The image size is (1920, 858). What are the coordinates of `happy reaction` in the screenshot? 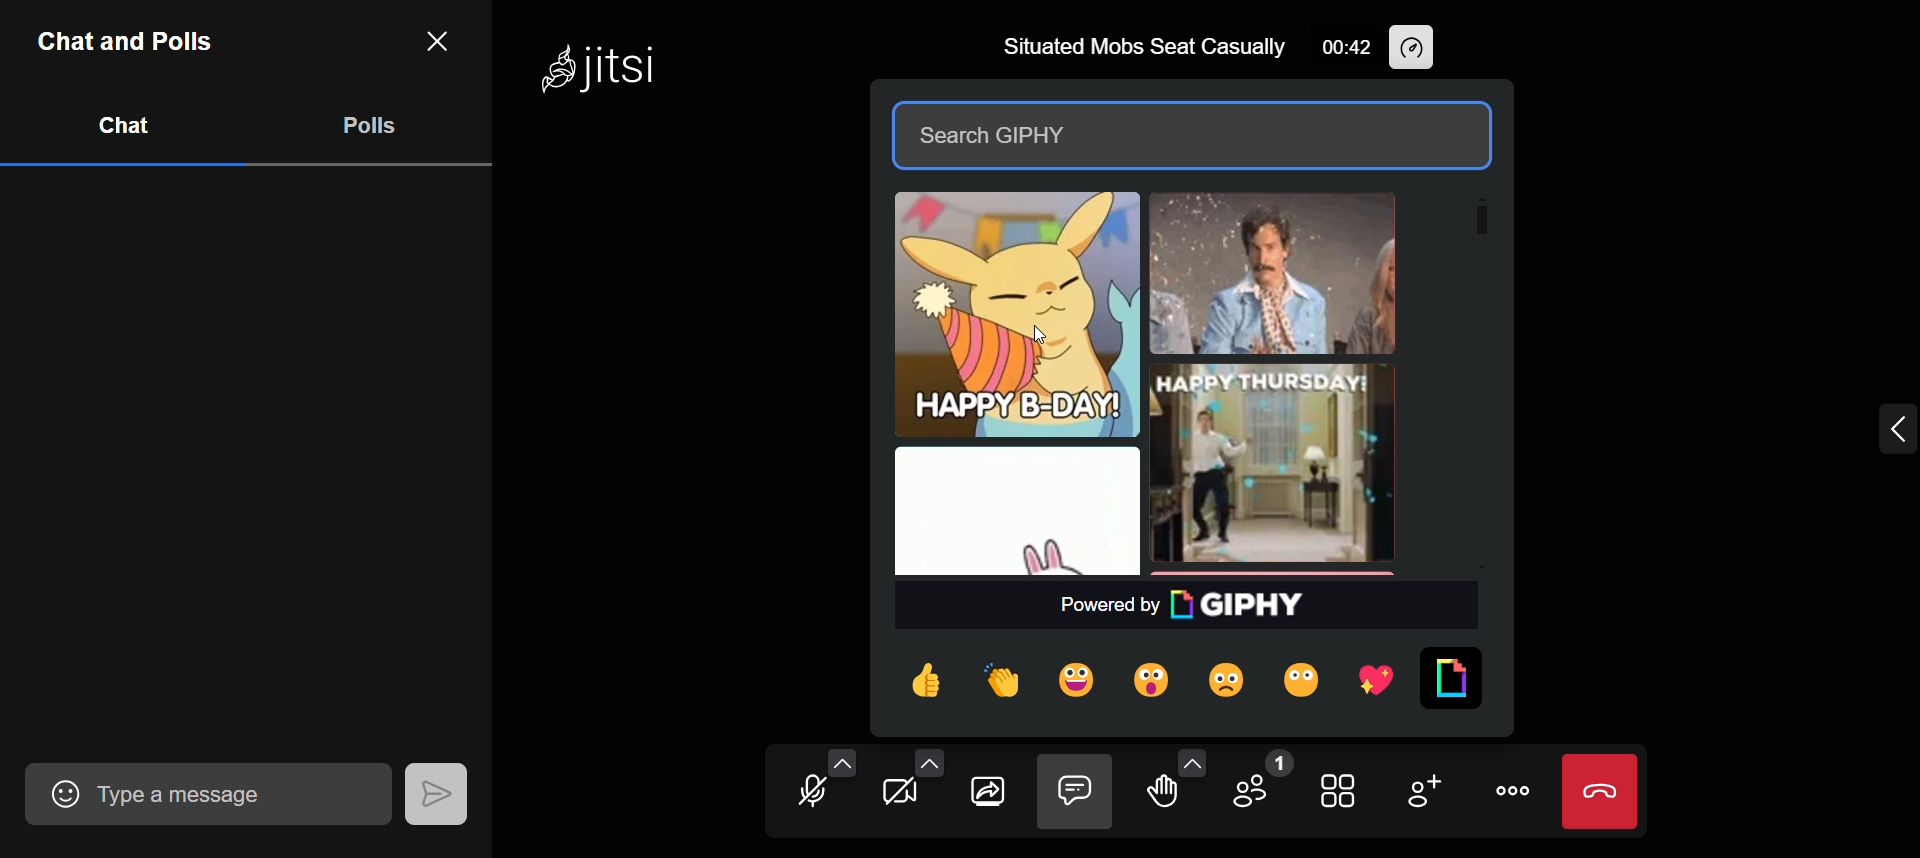 It's located at (1074, 680).